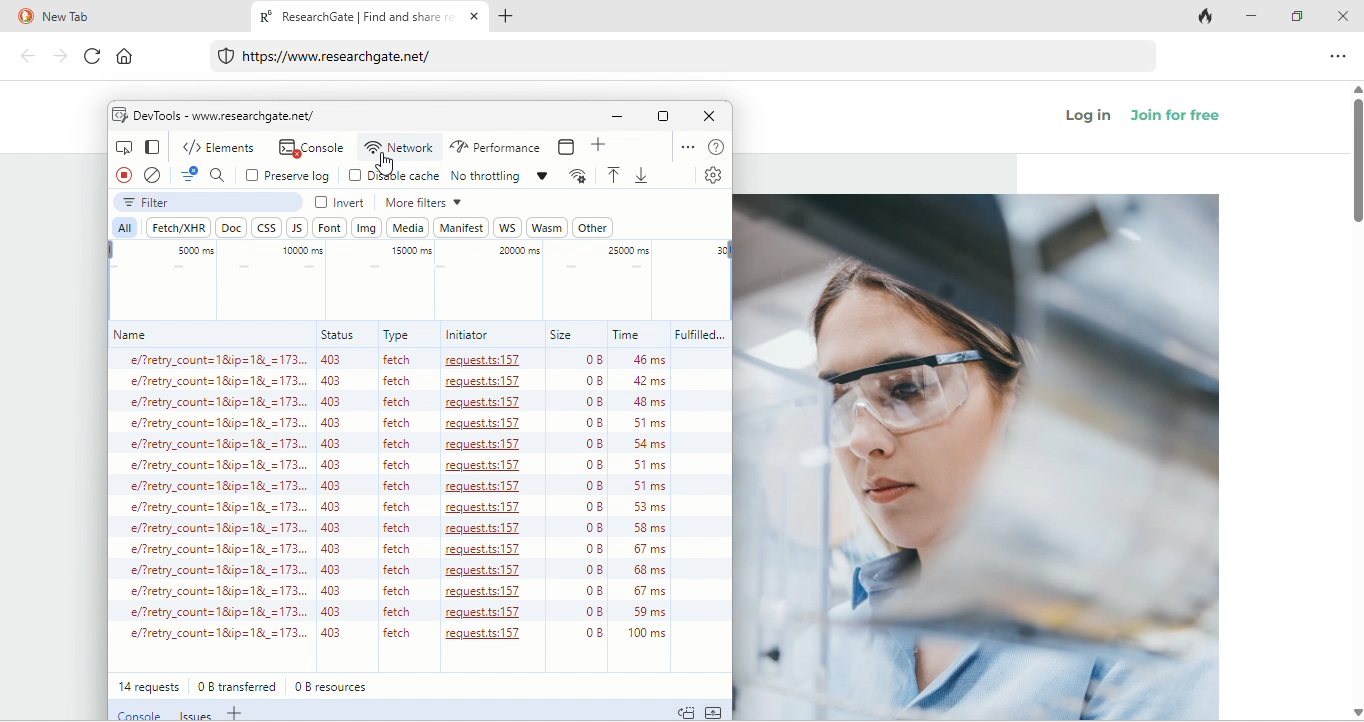 The image size is (1364, 722). Describe the element at coordinates (194, 250) in the screenshot. I see `5000 ms` at that location.